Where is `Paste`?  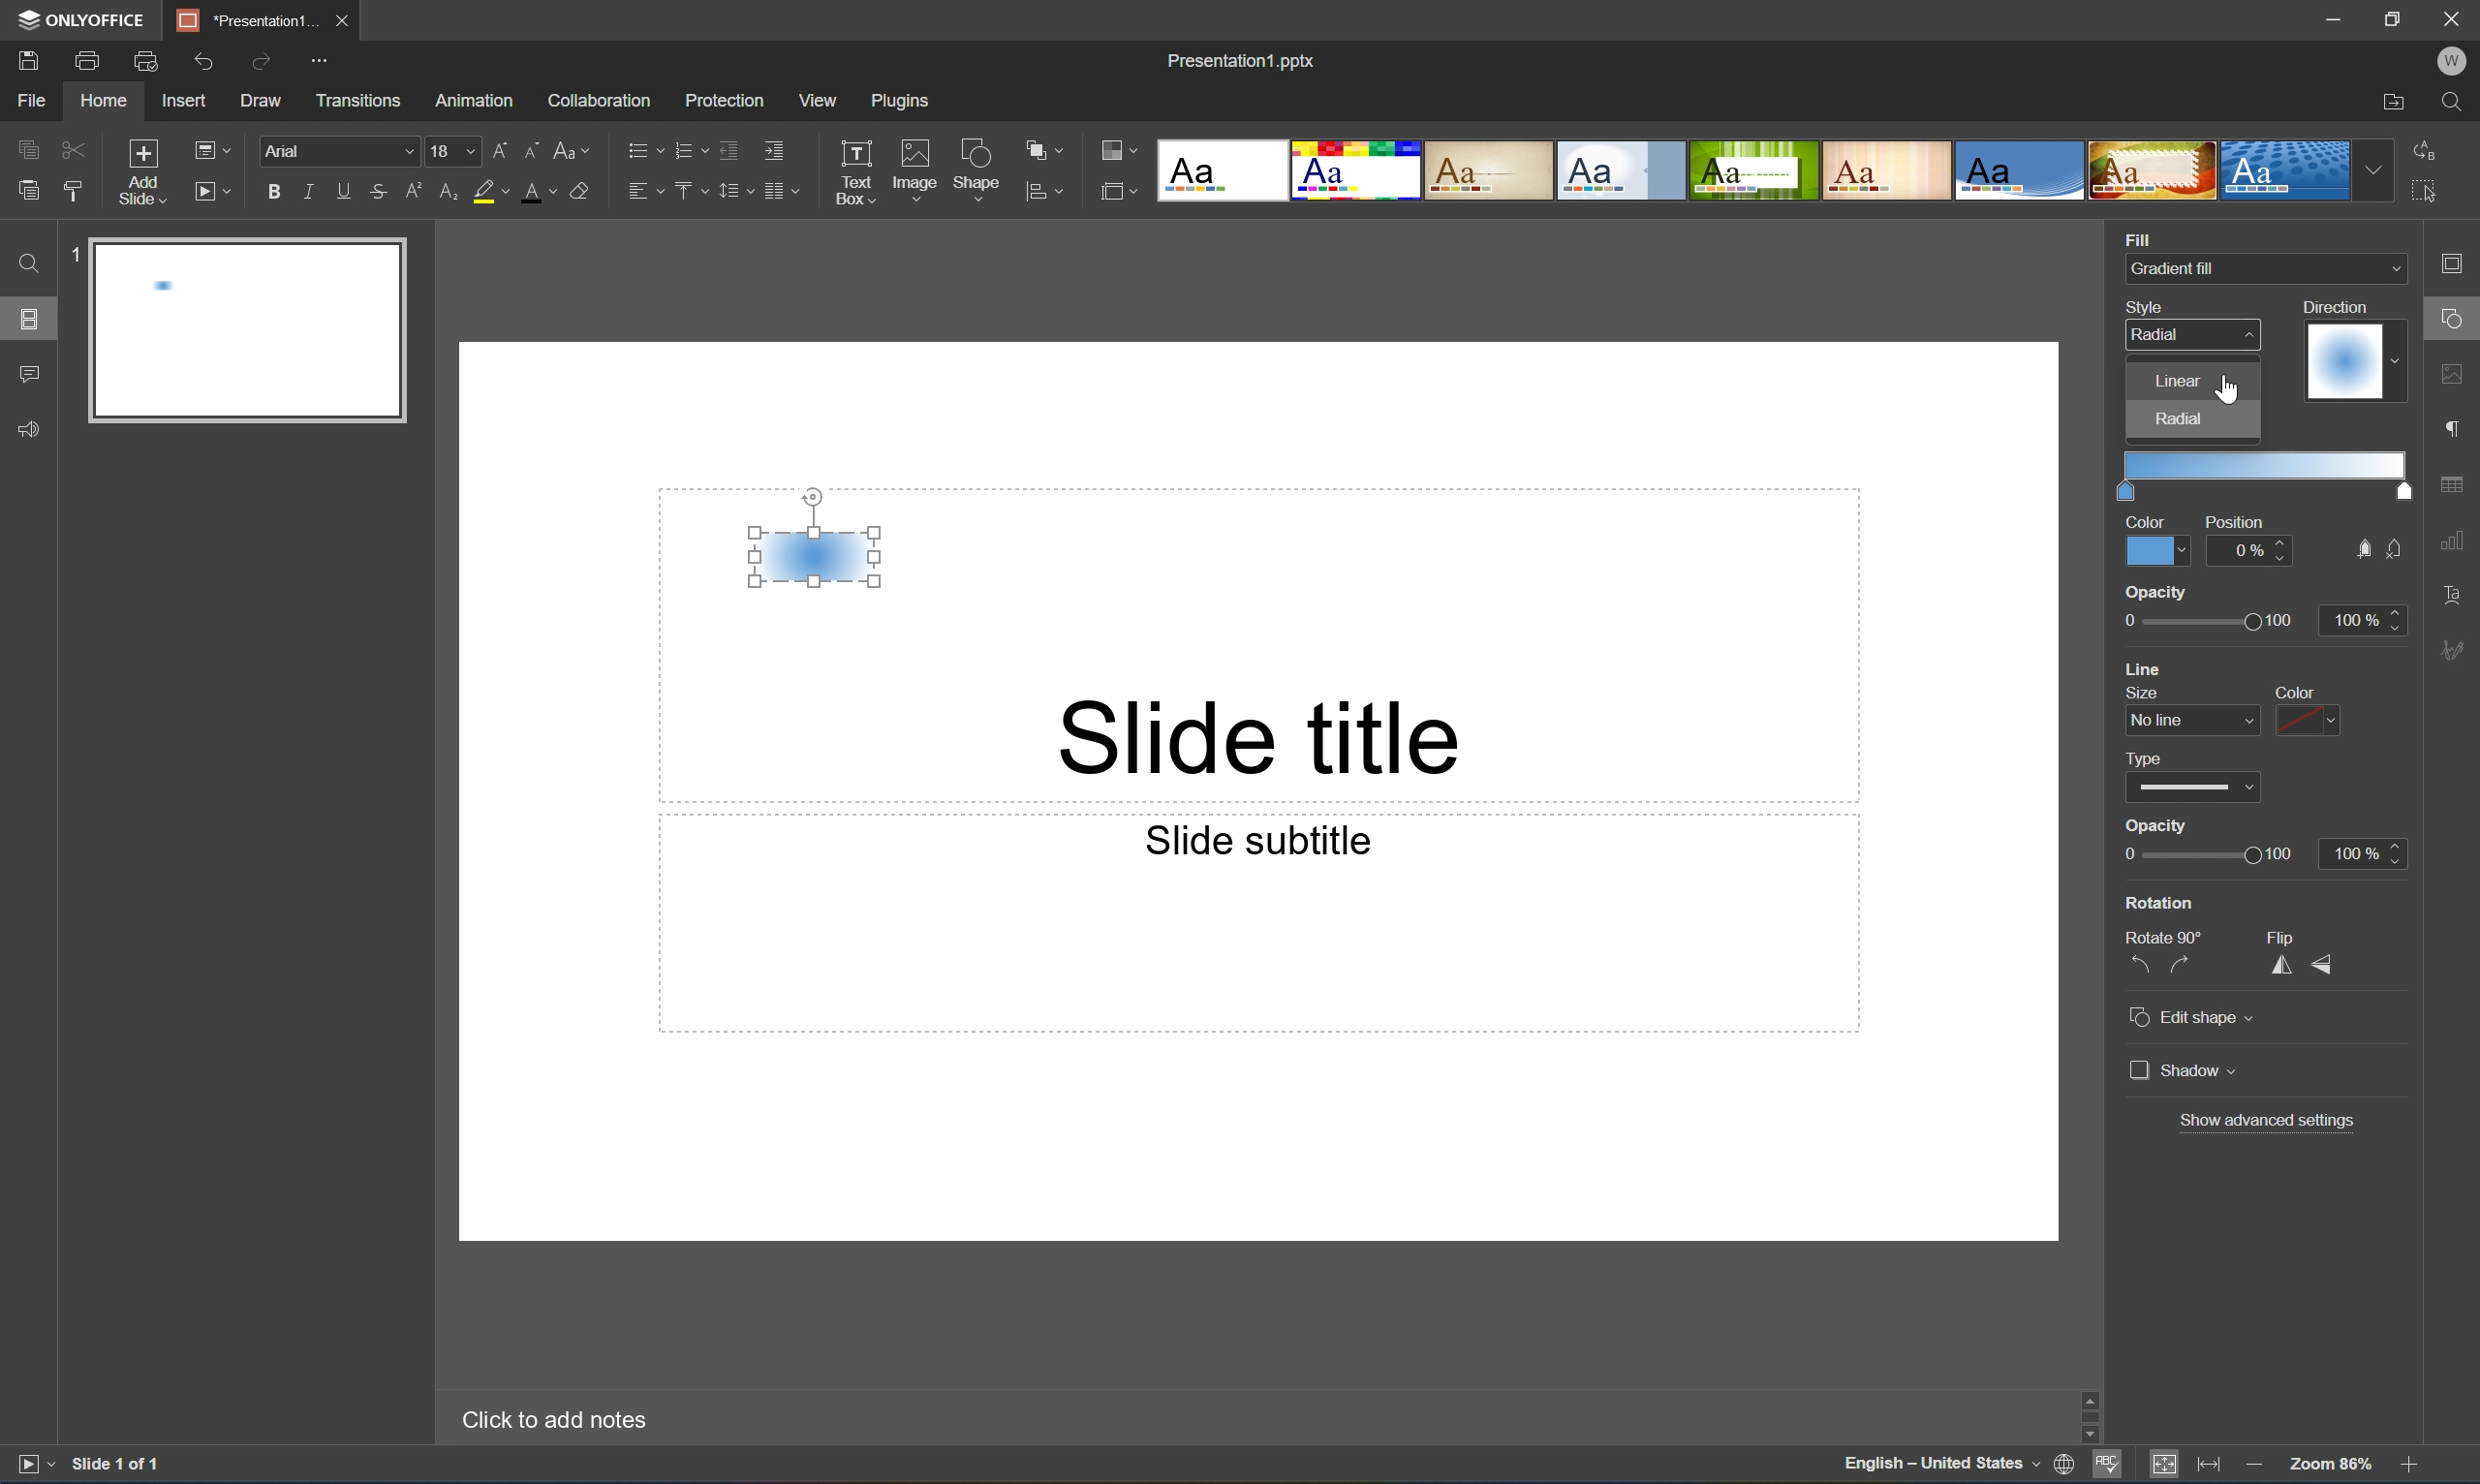 Paste is located at coordinates (23, 191).